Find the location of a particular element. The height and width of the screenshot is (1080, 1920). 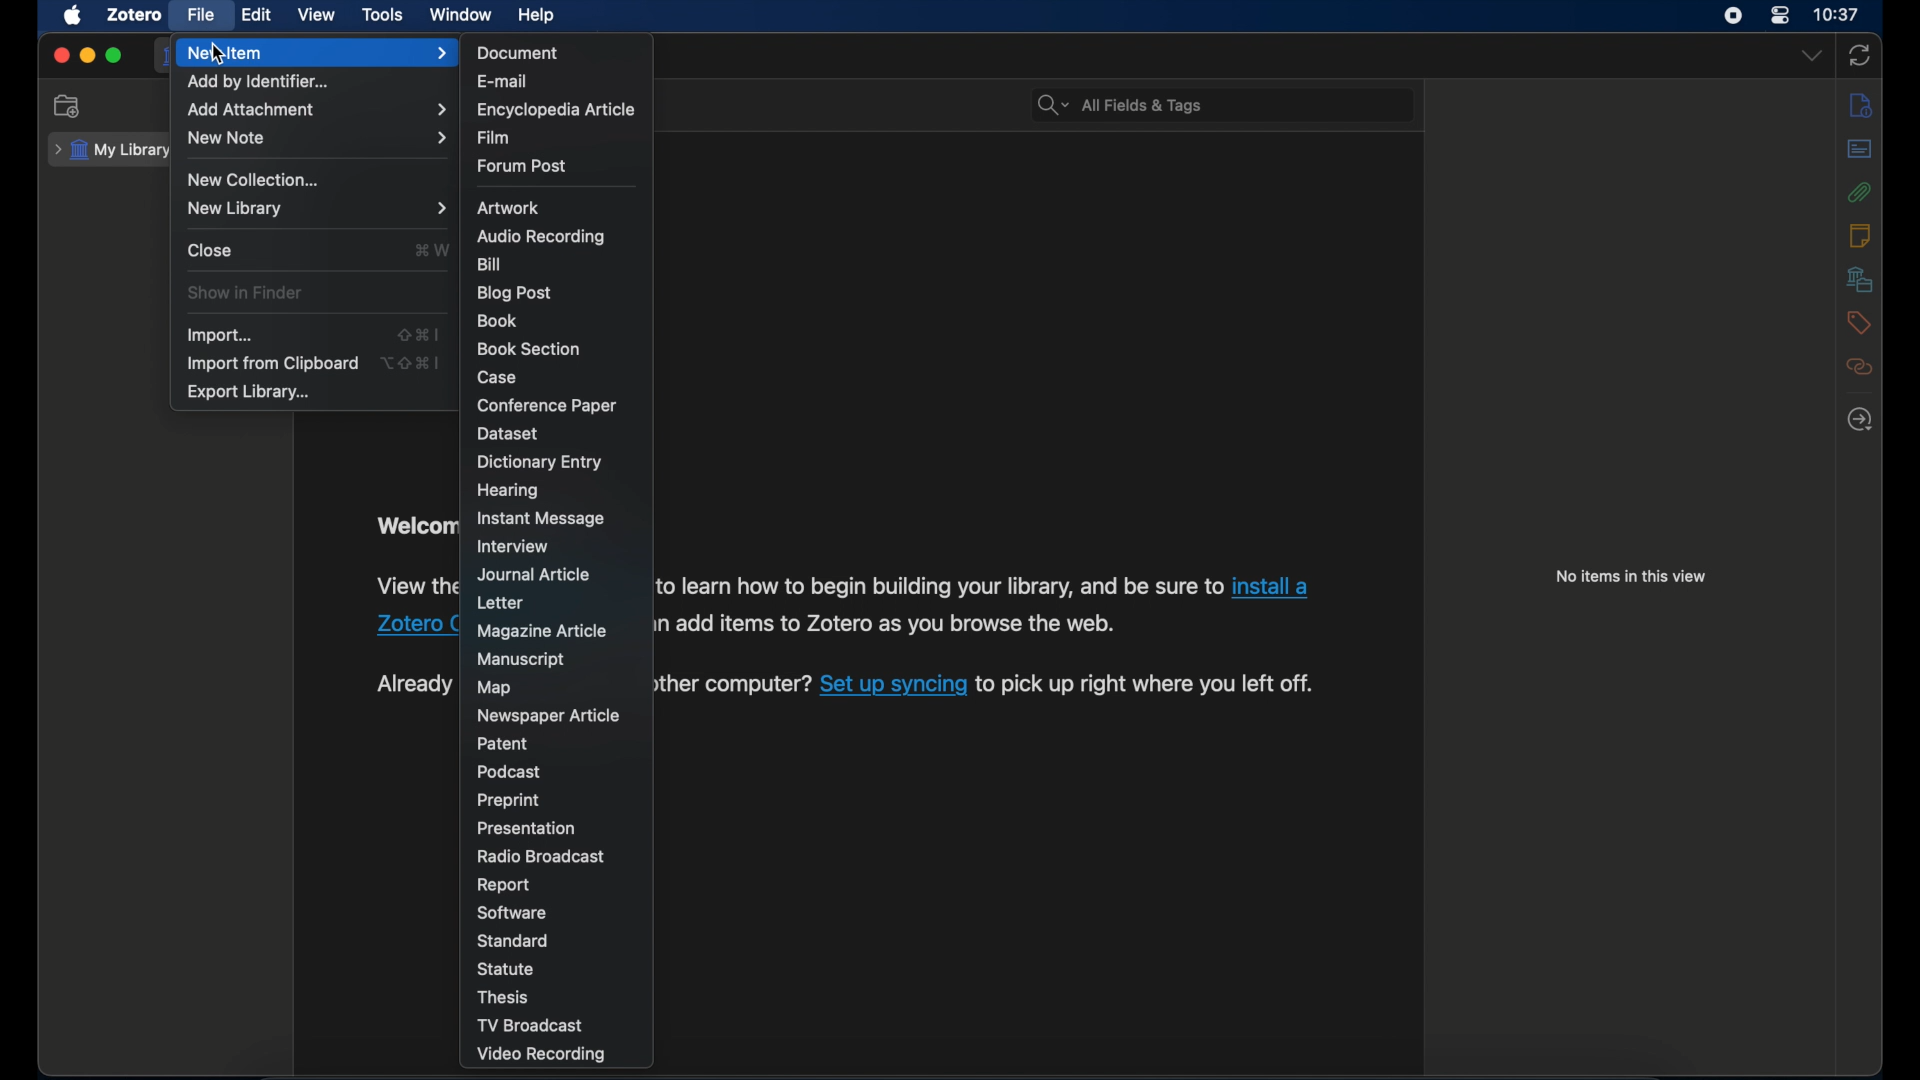

libraries is located at coordinates (1859, 279).